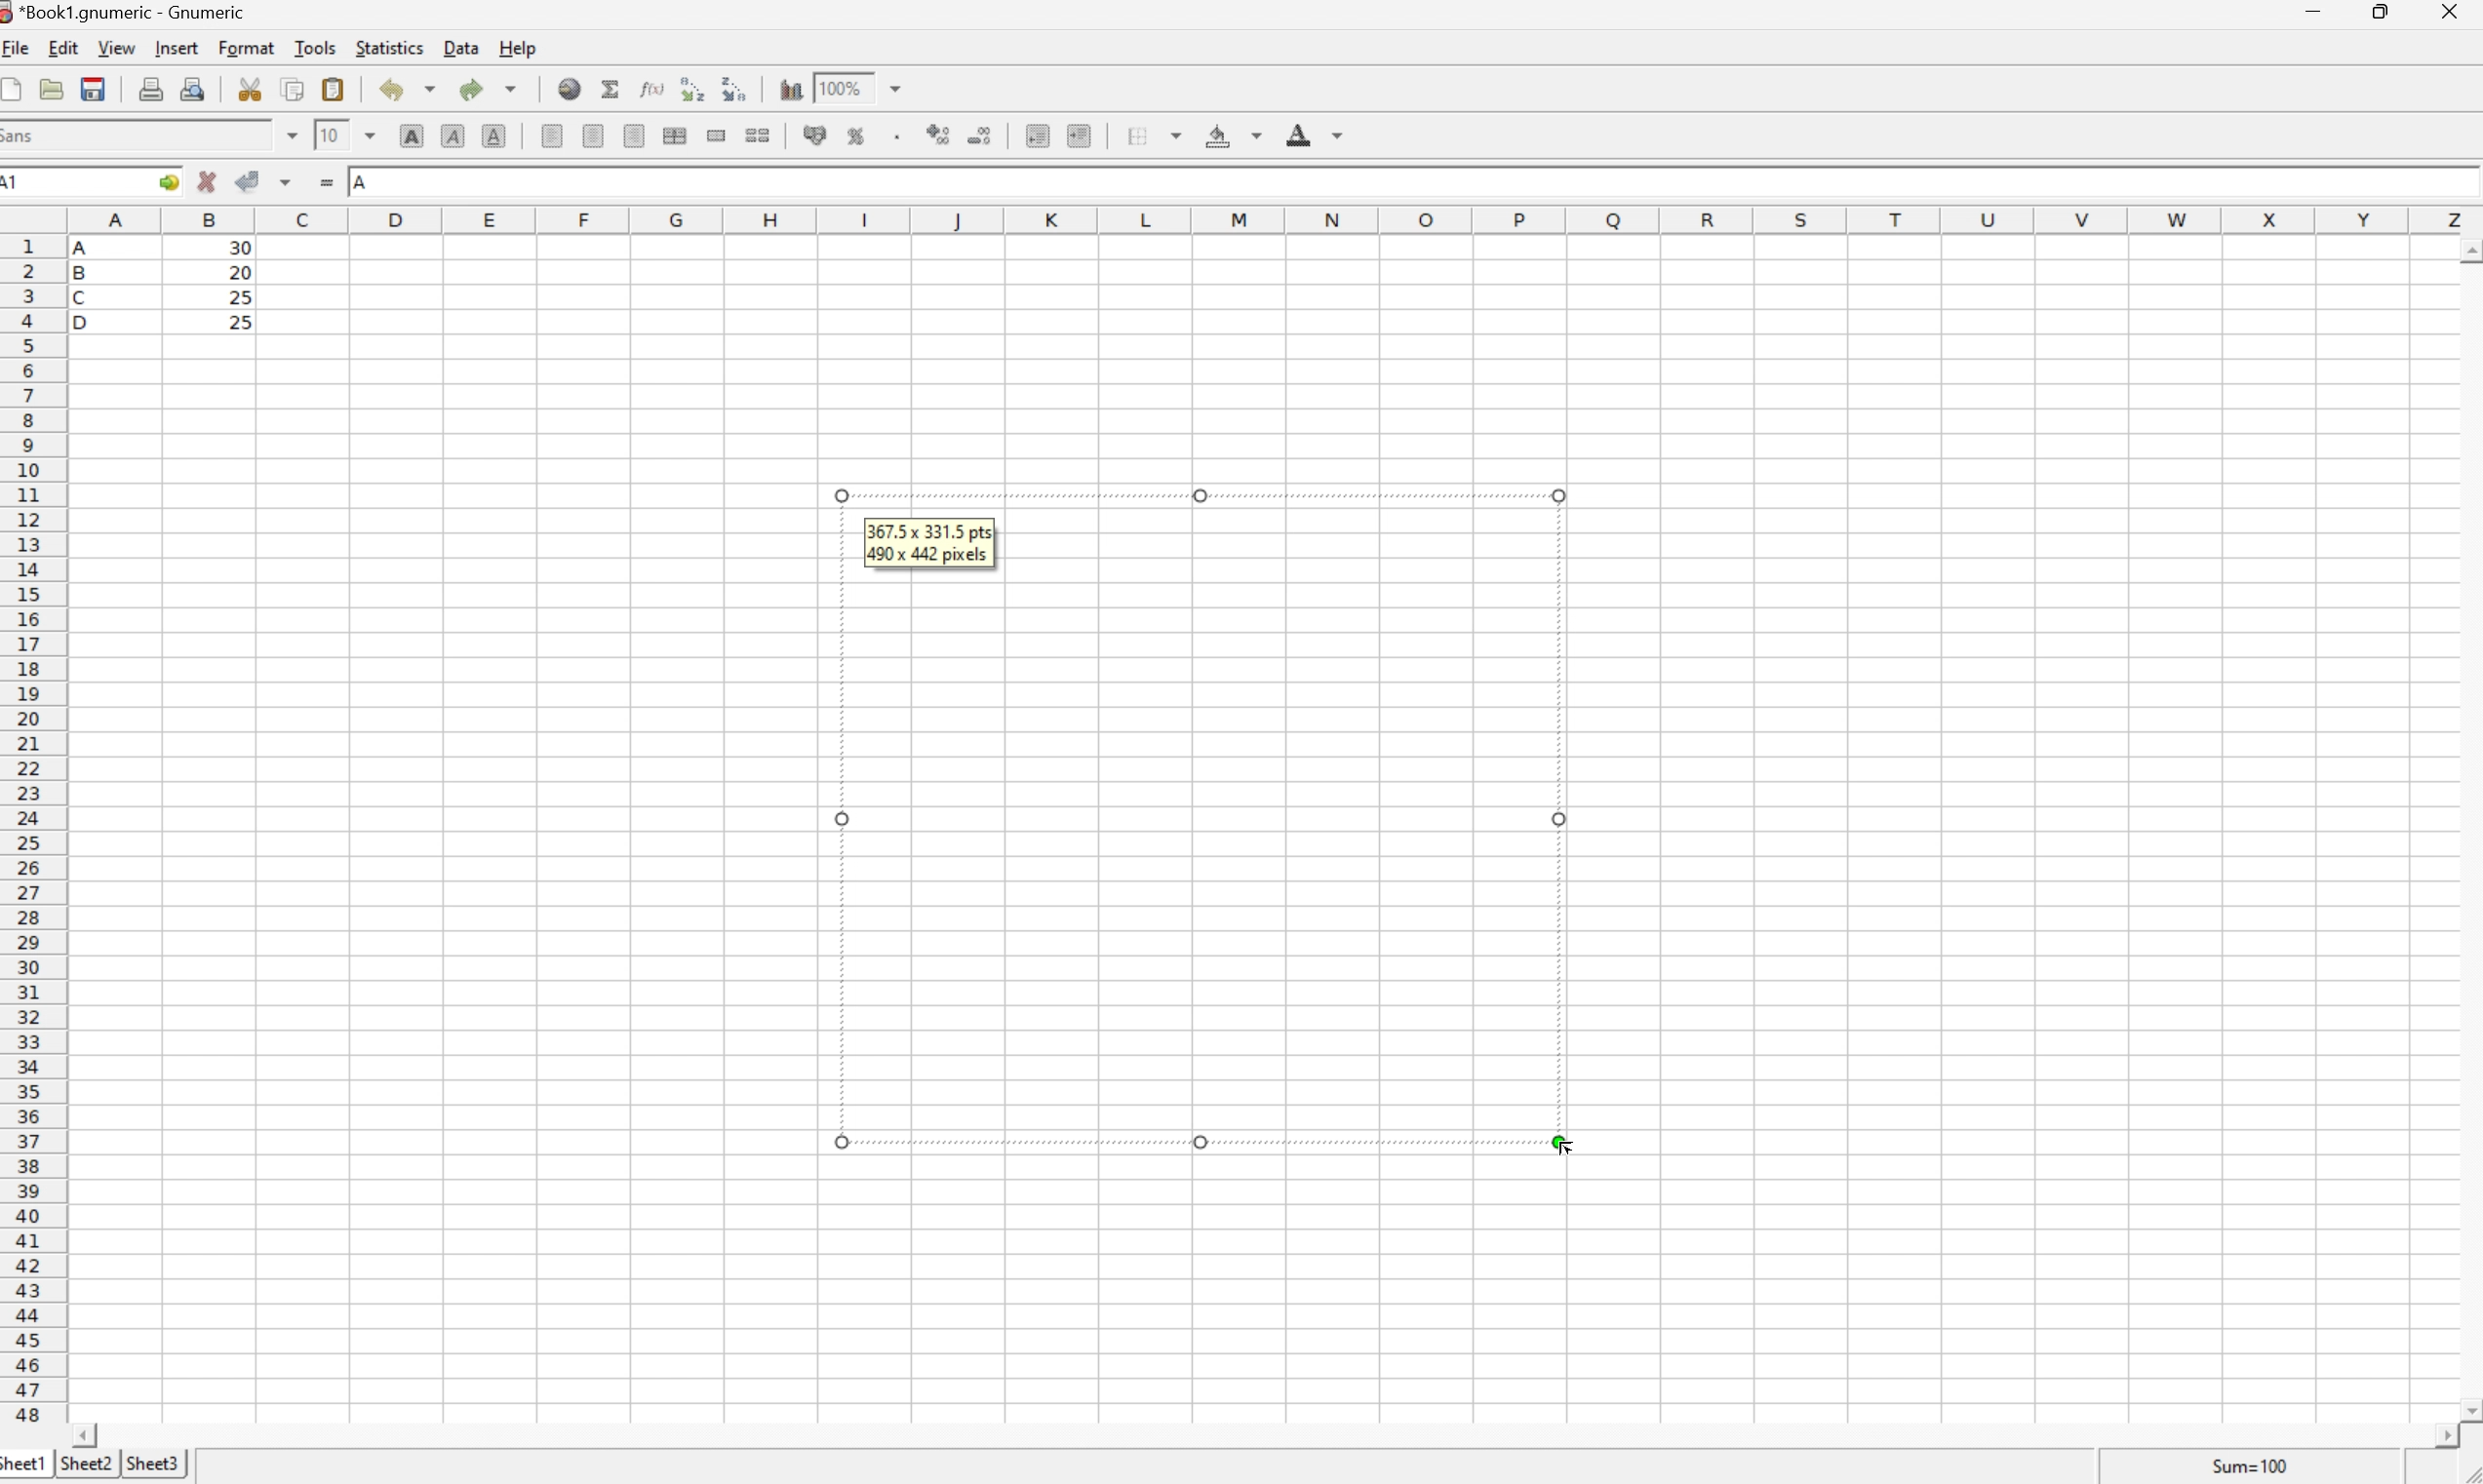 This screenshot has height=1484, width=2483. I want to click on Print preview, so click(194, 87).